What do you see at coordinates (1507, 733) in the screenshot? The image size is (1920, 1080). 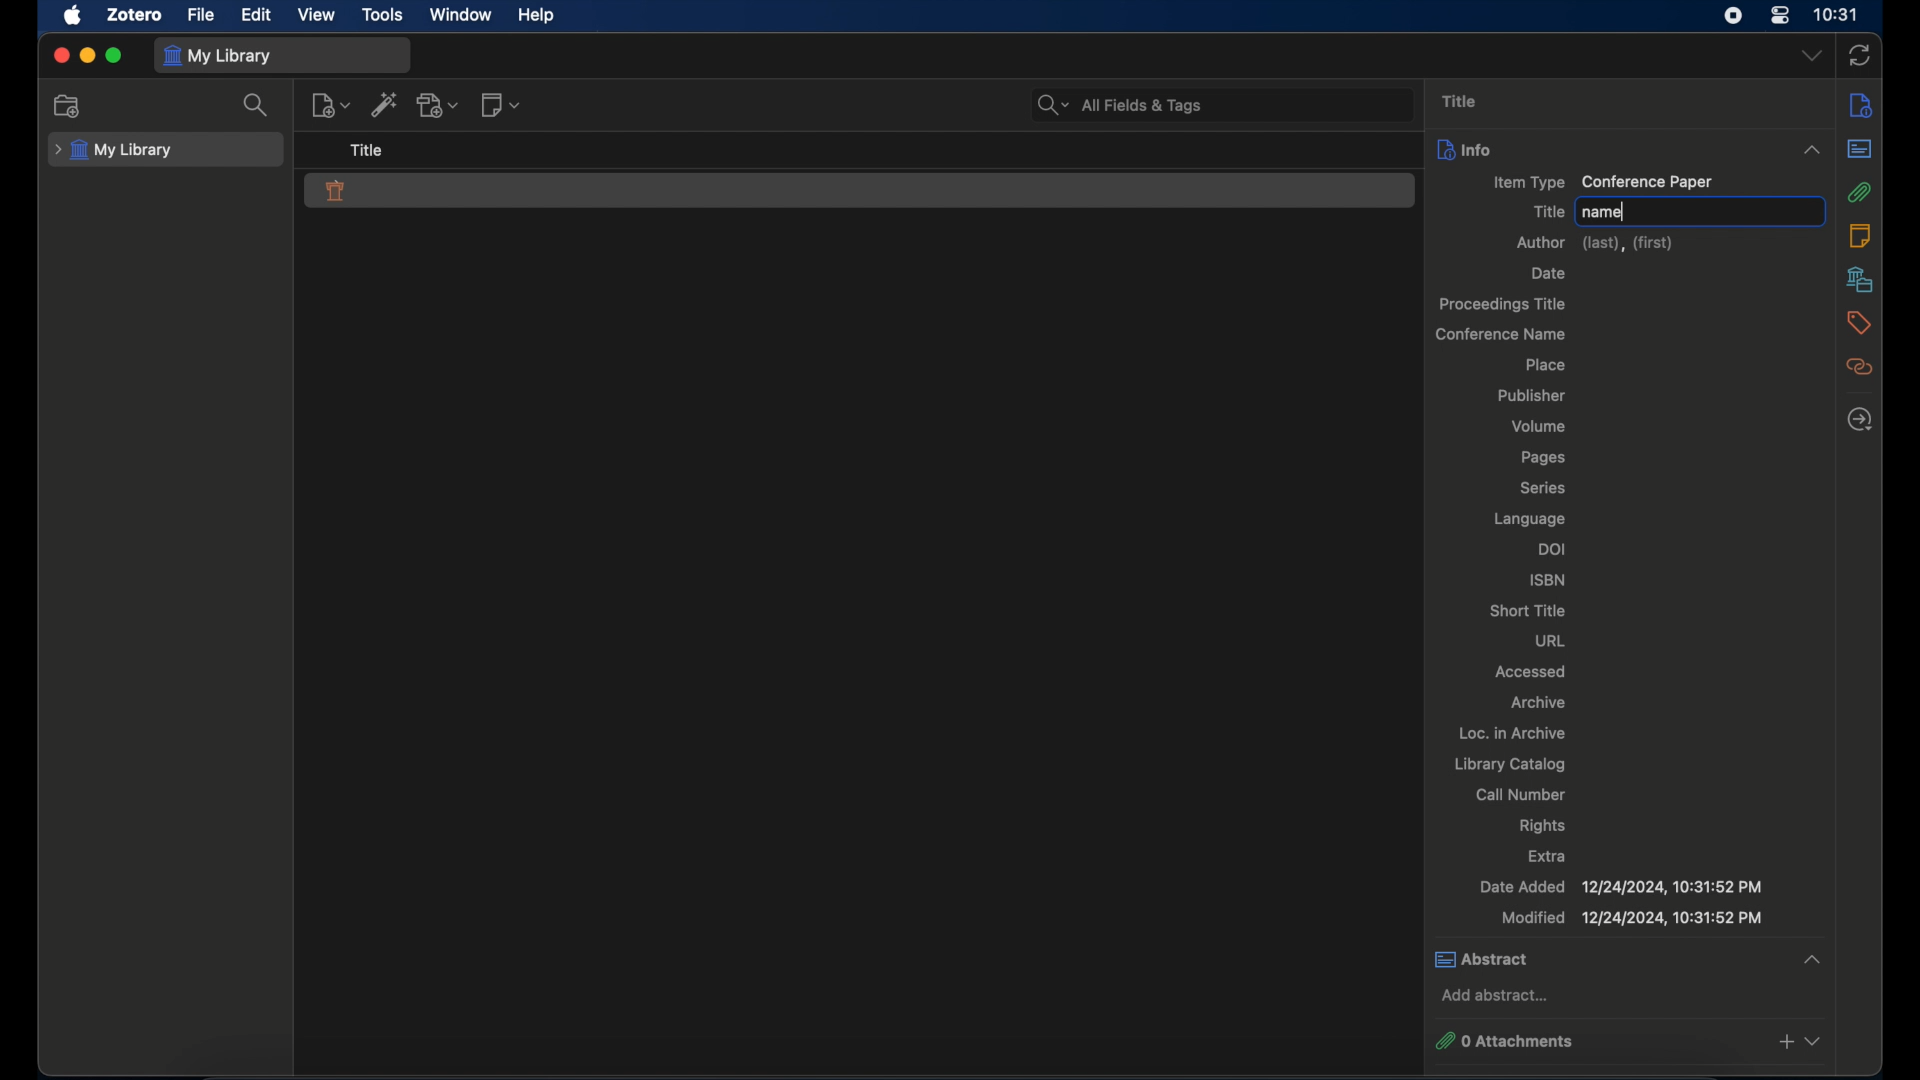 I see `oc. in archive` at bounding box center [1507, 733].